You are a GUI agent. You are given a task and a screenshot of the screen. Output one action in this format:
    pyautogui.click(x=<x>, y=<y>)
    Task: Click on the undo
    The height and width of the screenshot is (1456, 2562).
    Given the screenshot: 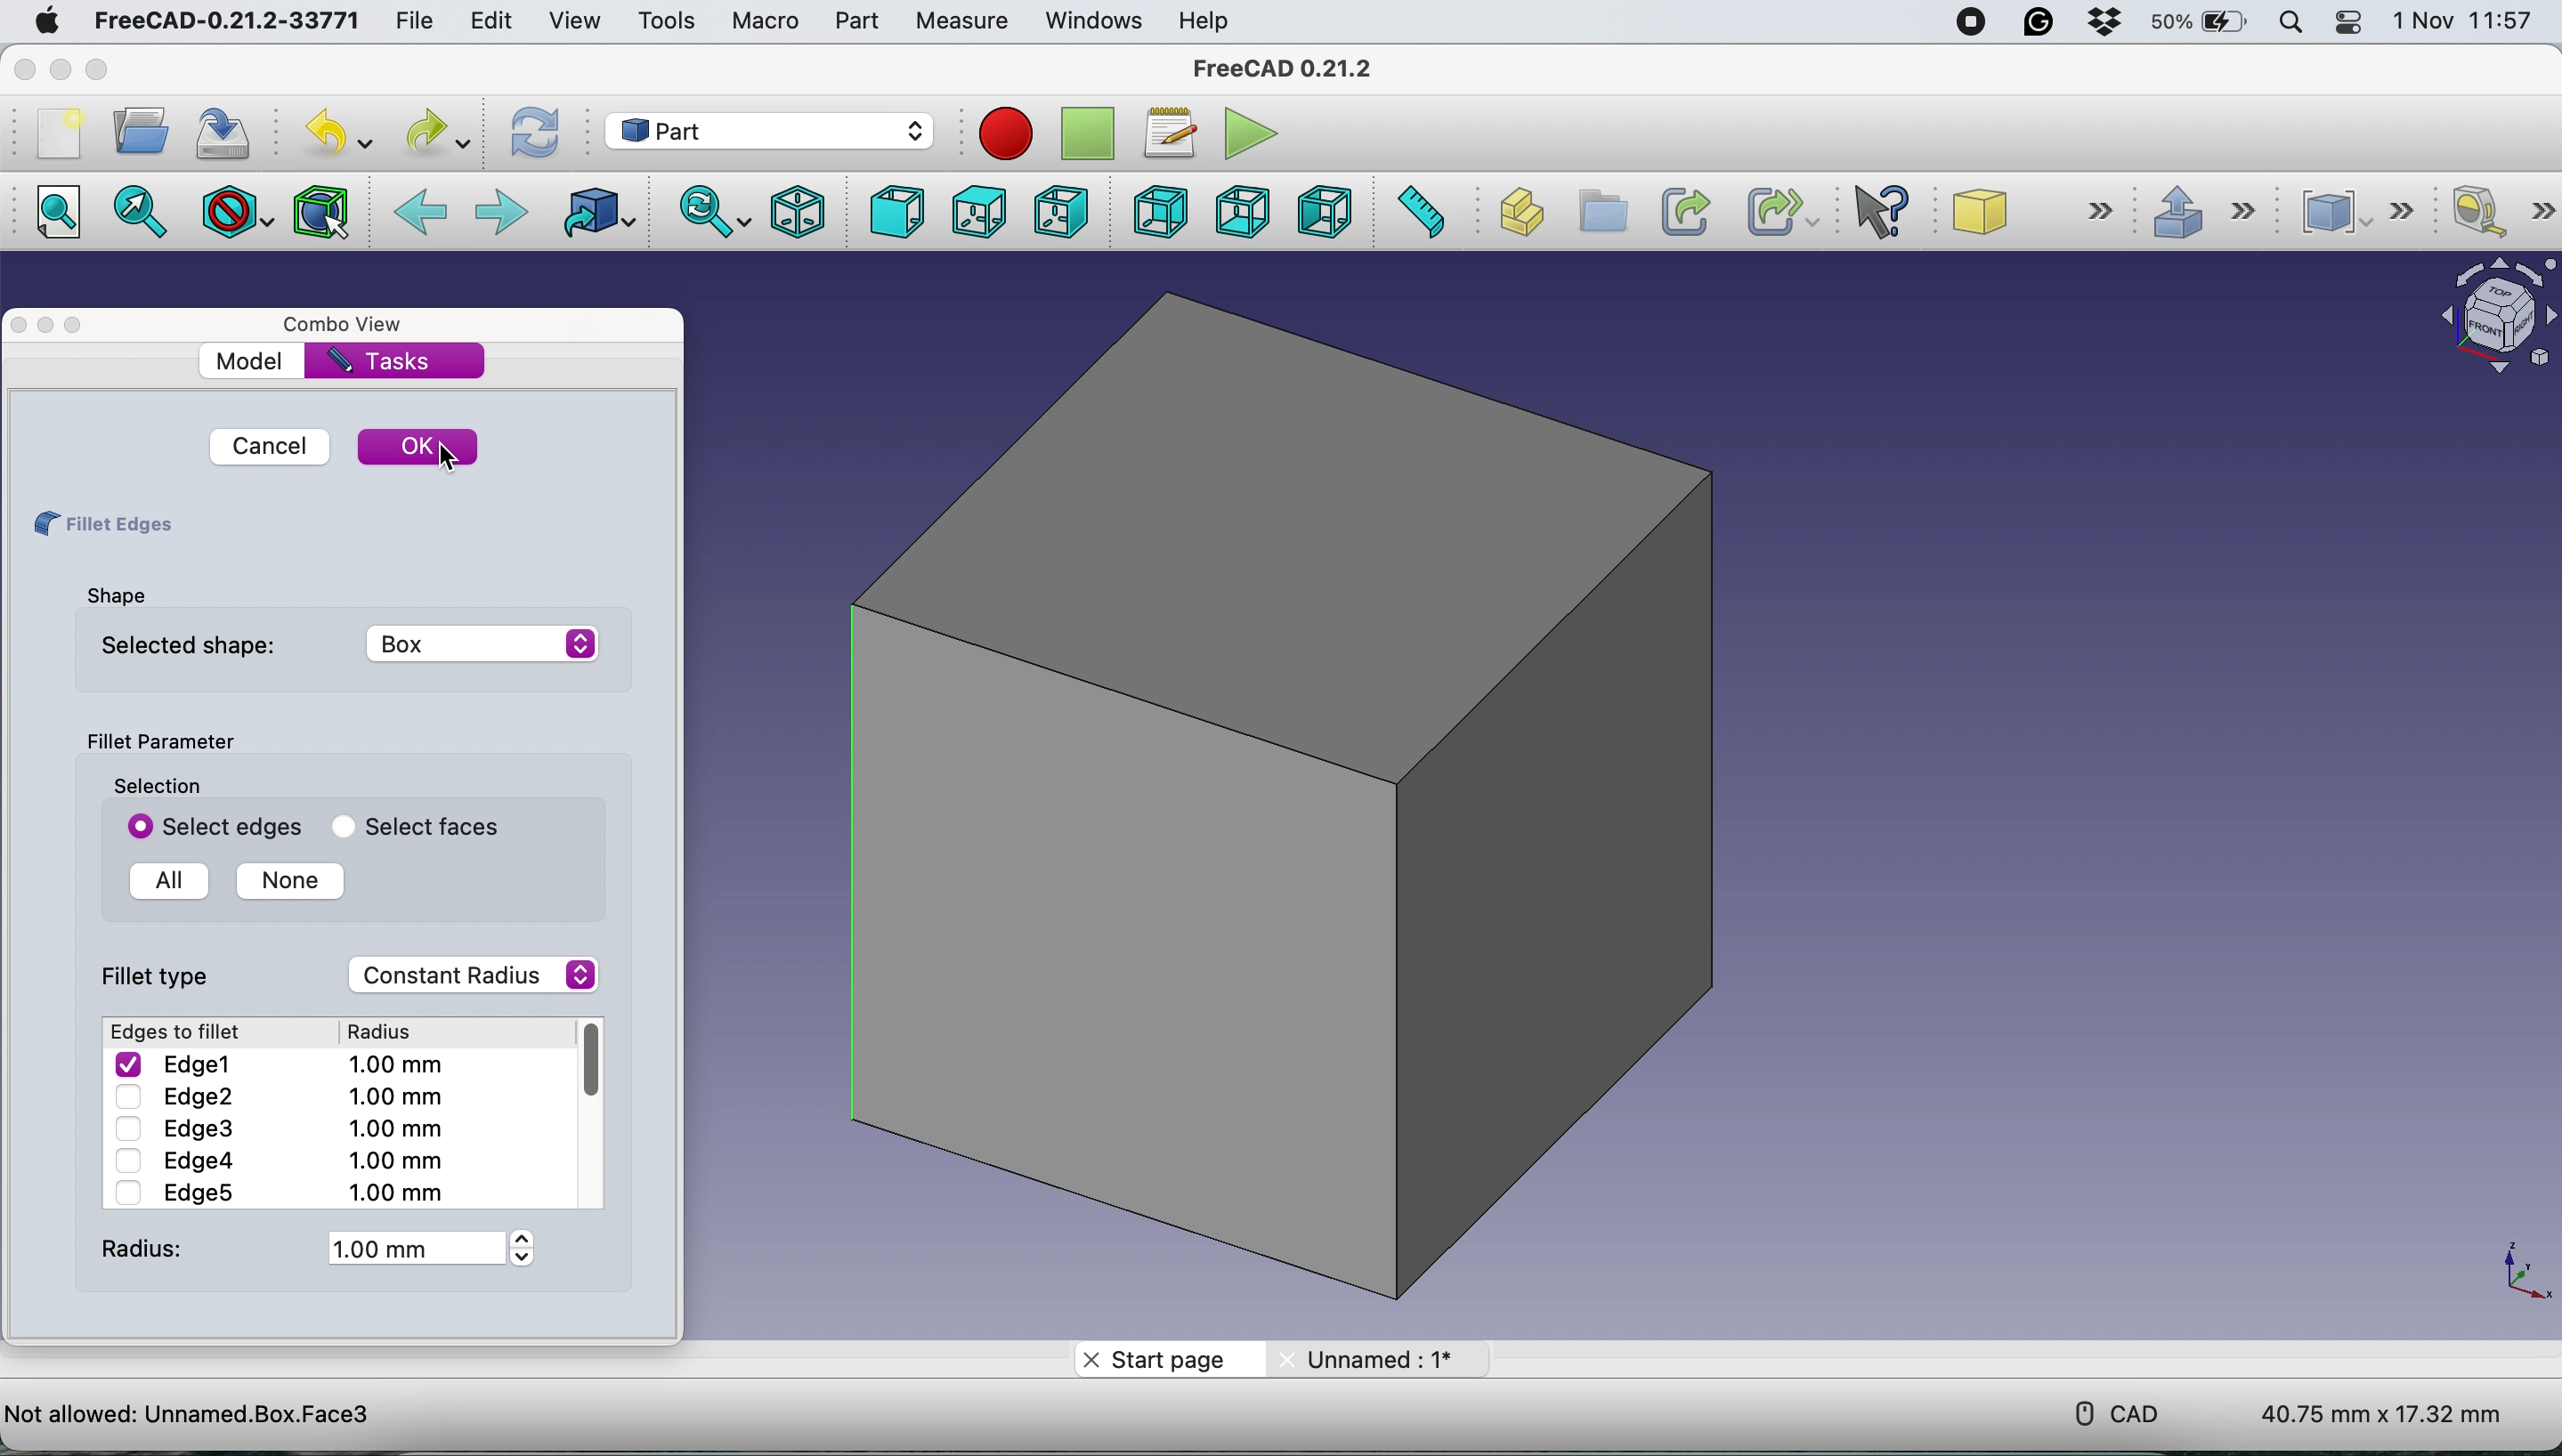 What is the action you would take?
    pyautogui.click(x=338, y=132)
    